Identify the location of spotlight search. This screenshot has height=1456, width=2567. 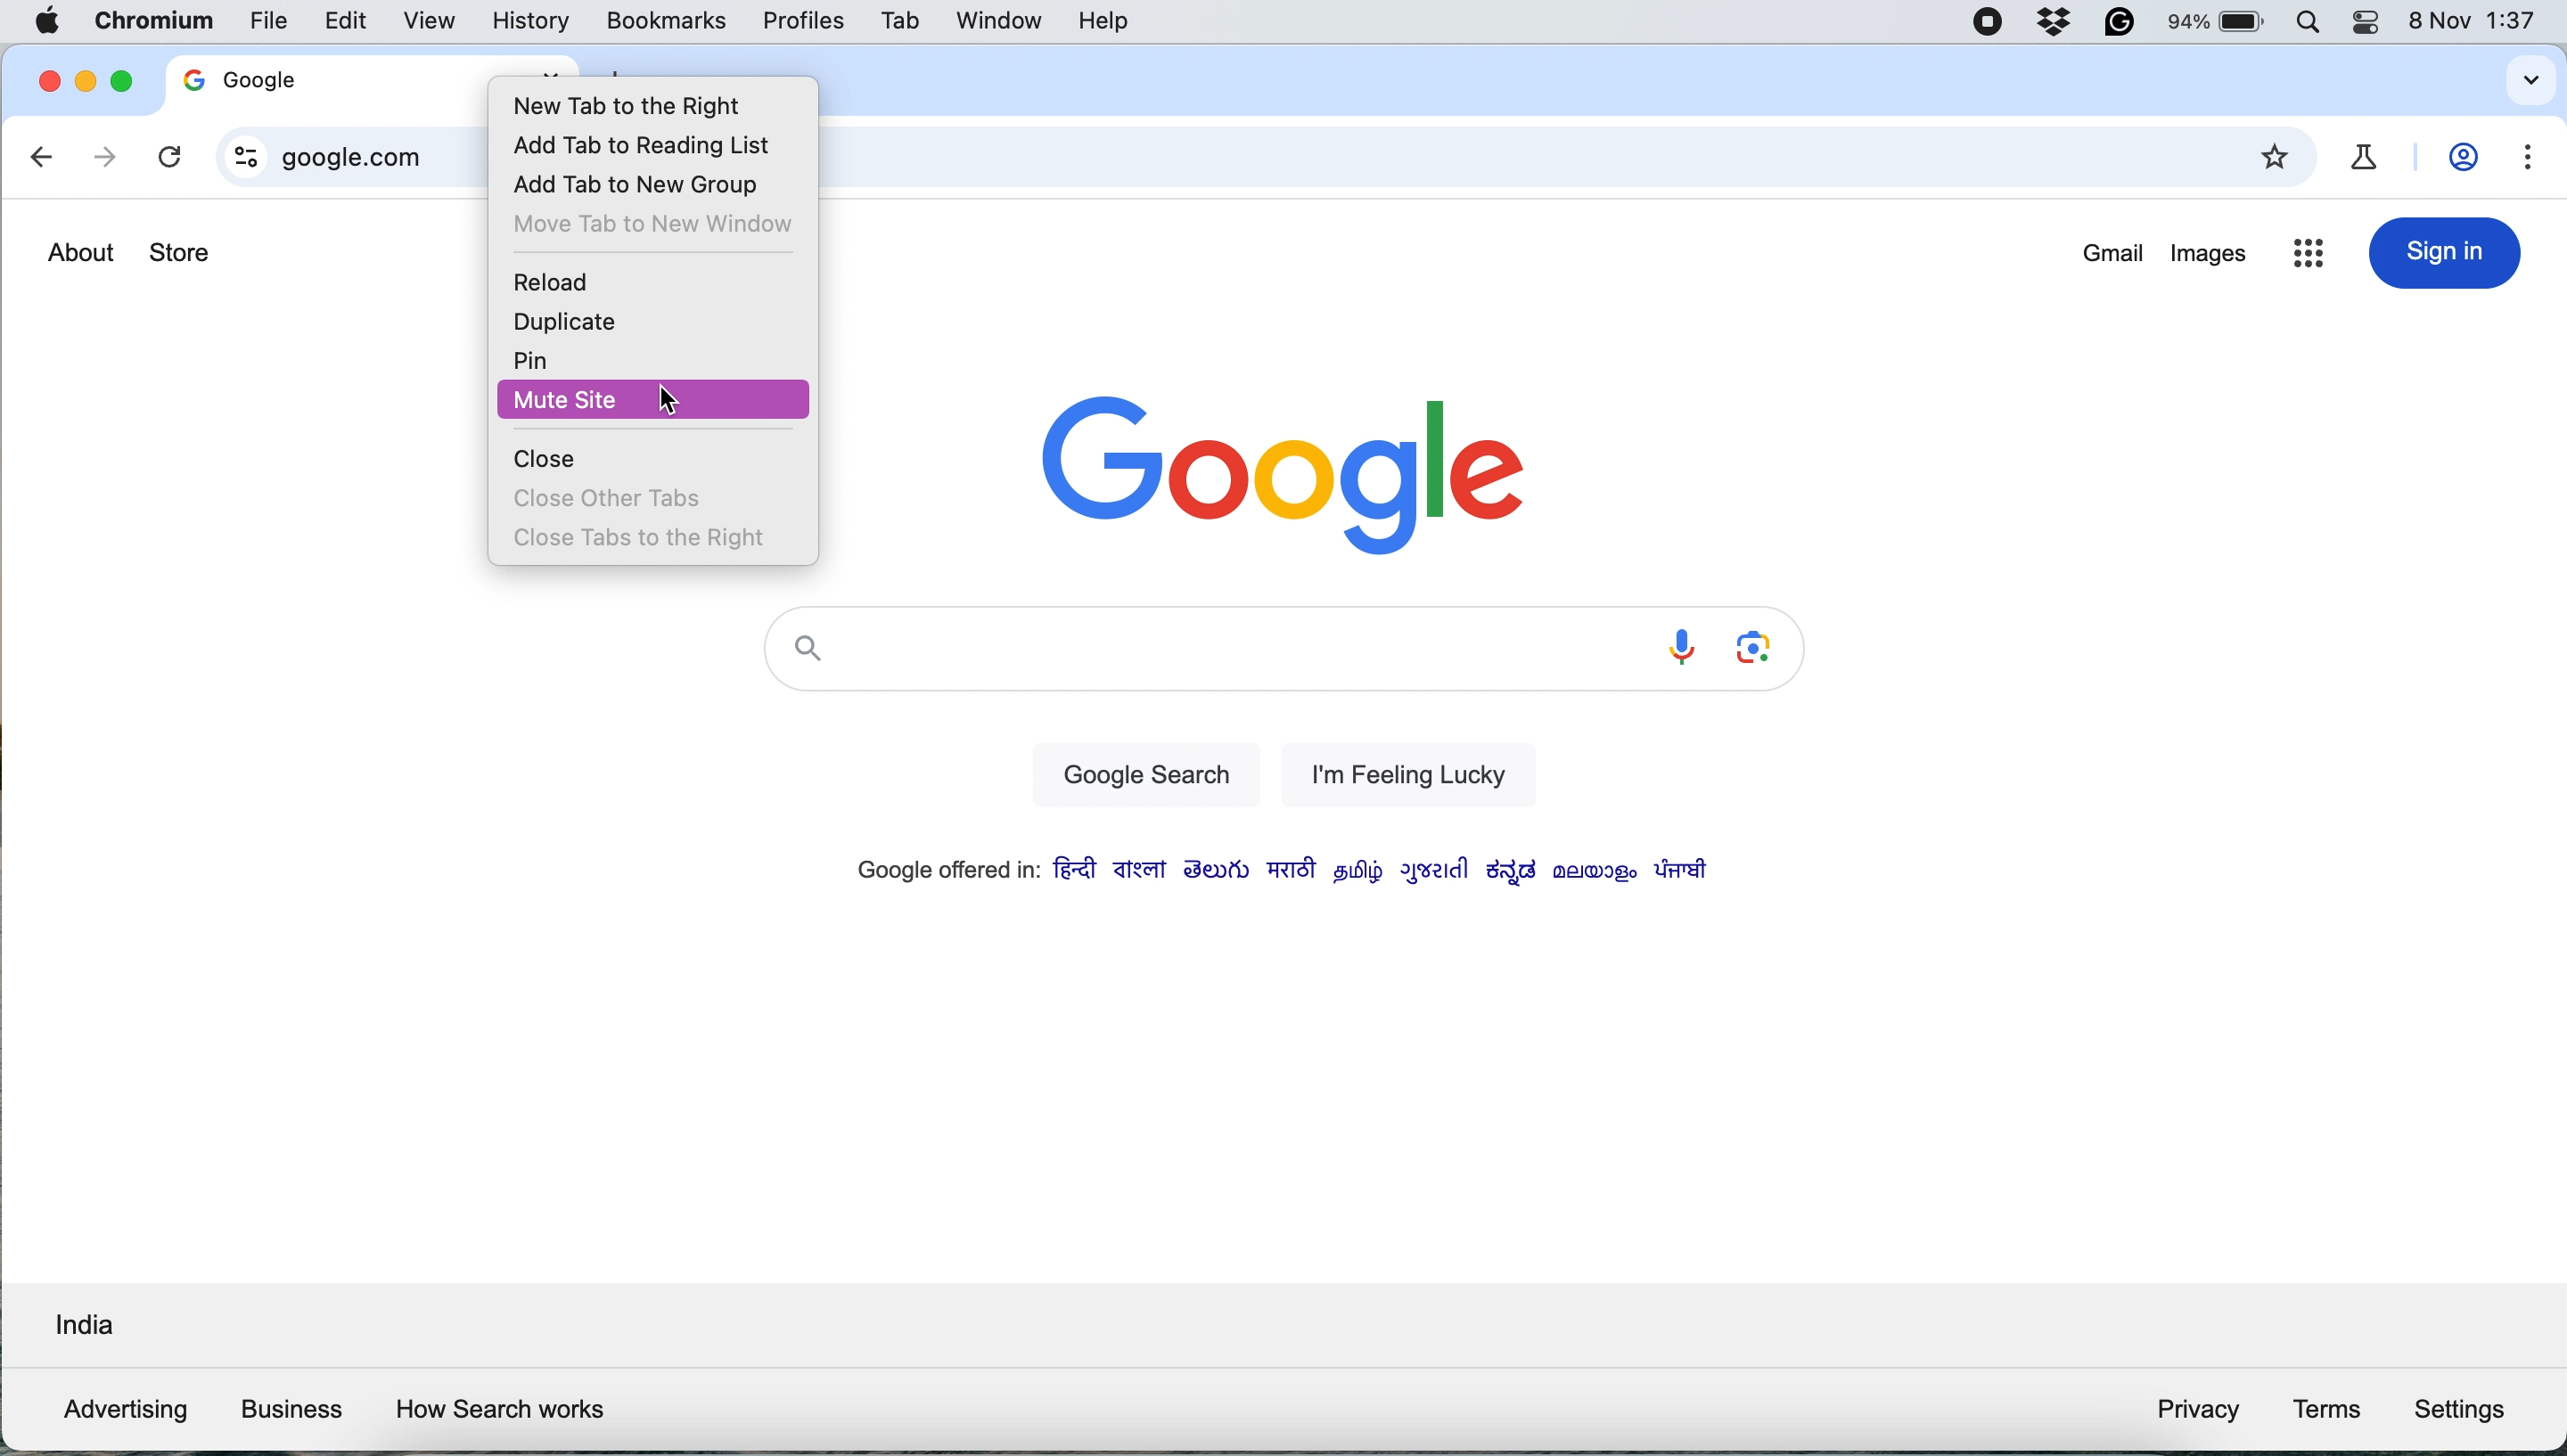
(2318, 24).